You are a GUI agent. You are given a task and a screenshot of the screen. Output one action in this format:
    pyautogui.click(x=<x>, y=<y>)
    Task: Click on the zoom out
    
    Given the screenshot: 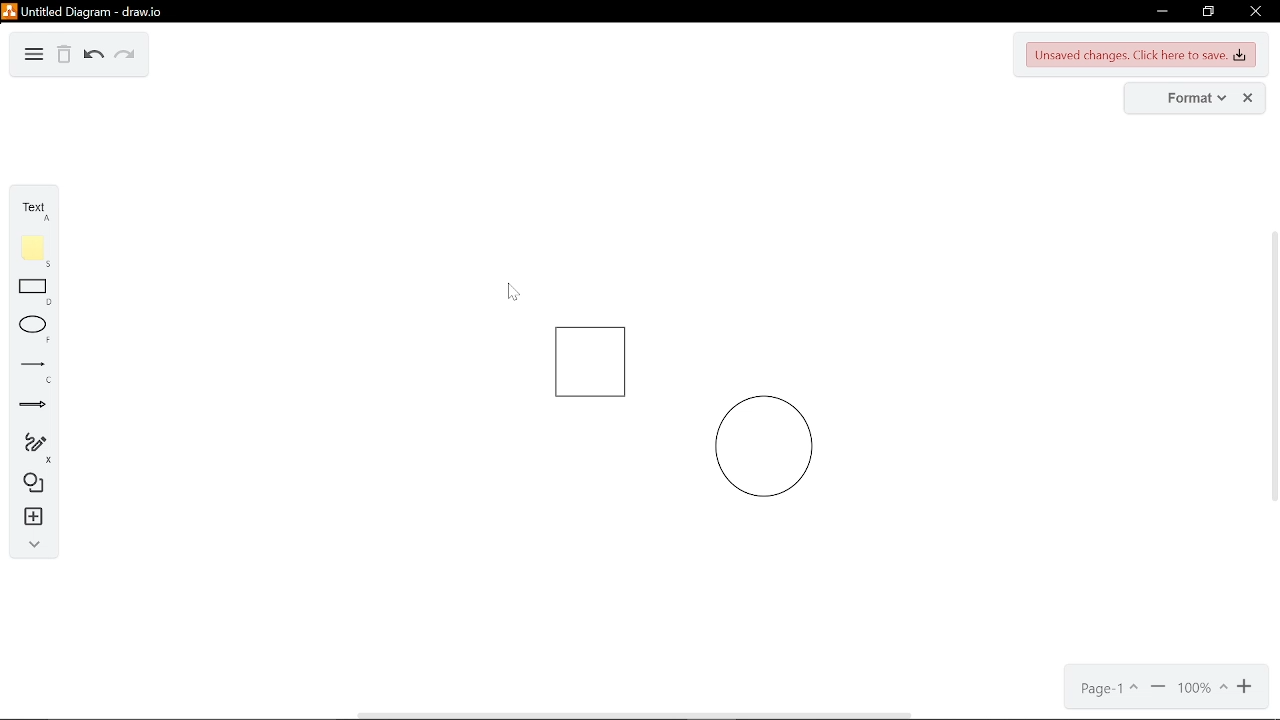 What is the action you would take?
    pyautogui.click(x=1157, y=688)
    